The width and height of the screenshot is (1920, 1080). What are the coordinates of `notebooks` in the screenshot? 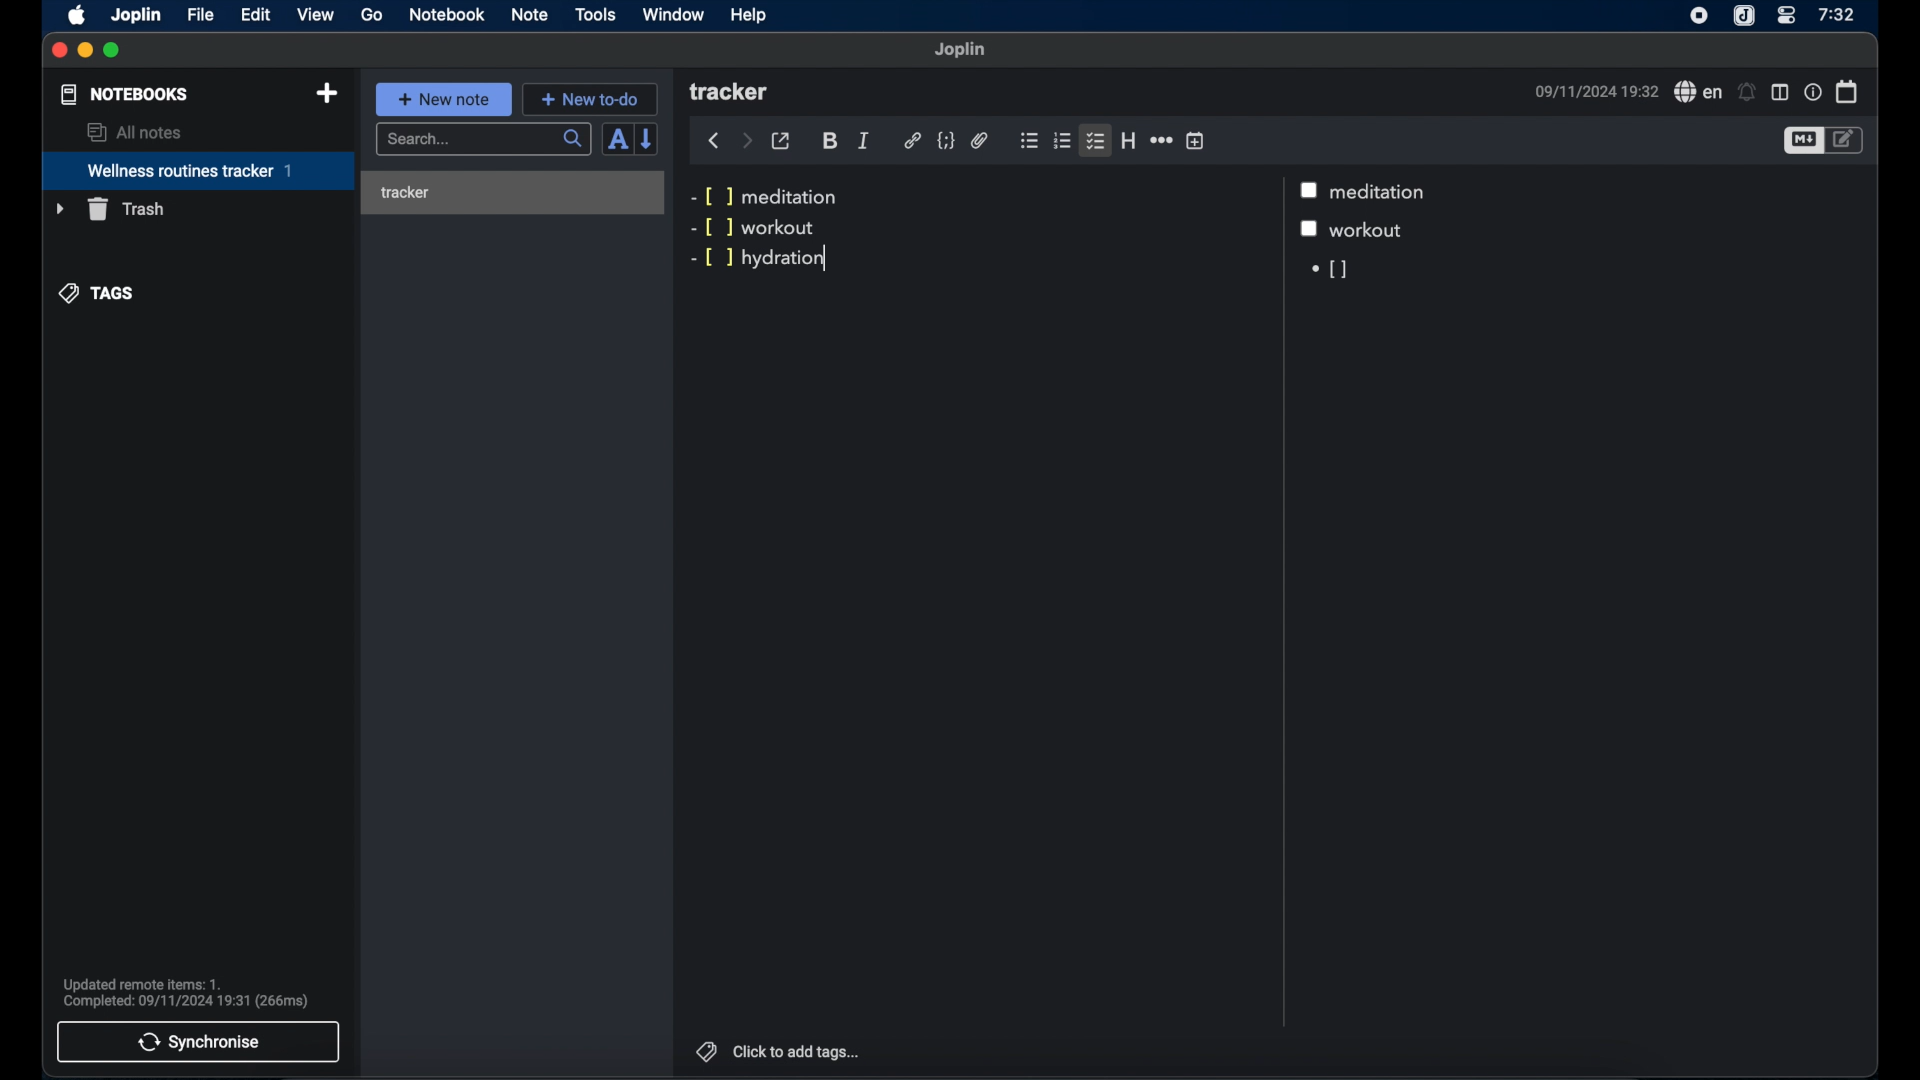 It's located at (125, 94).